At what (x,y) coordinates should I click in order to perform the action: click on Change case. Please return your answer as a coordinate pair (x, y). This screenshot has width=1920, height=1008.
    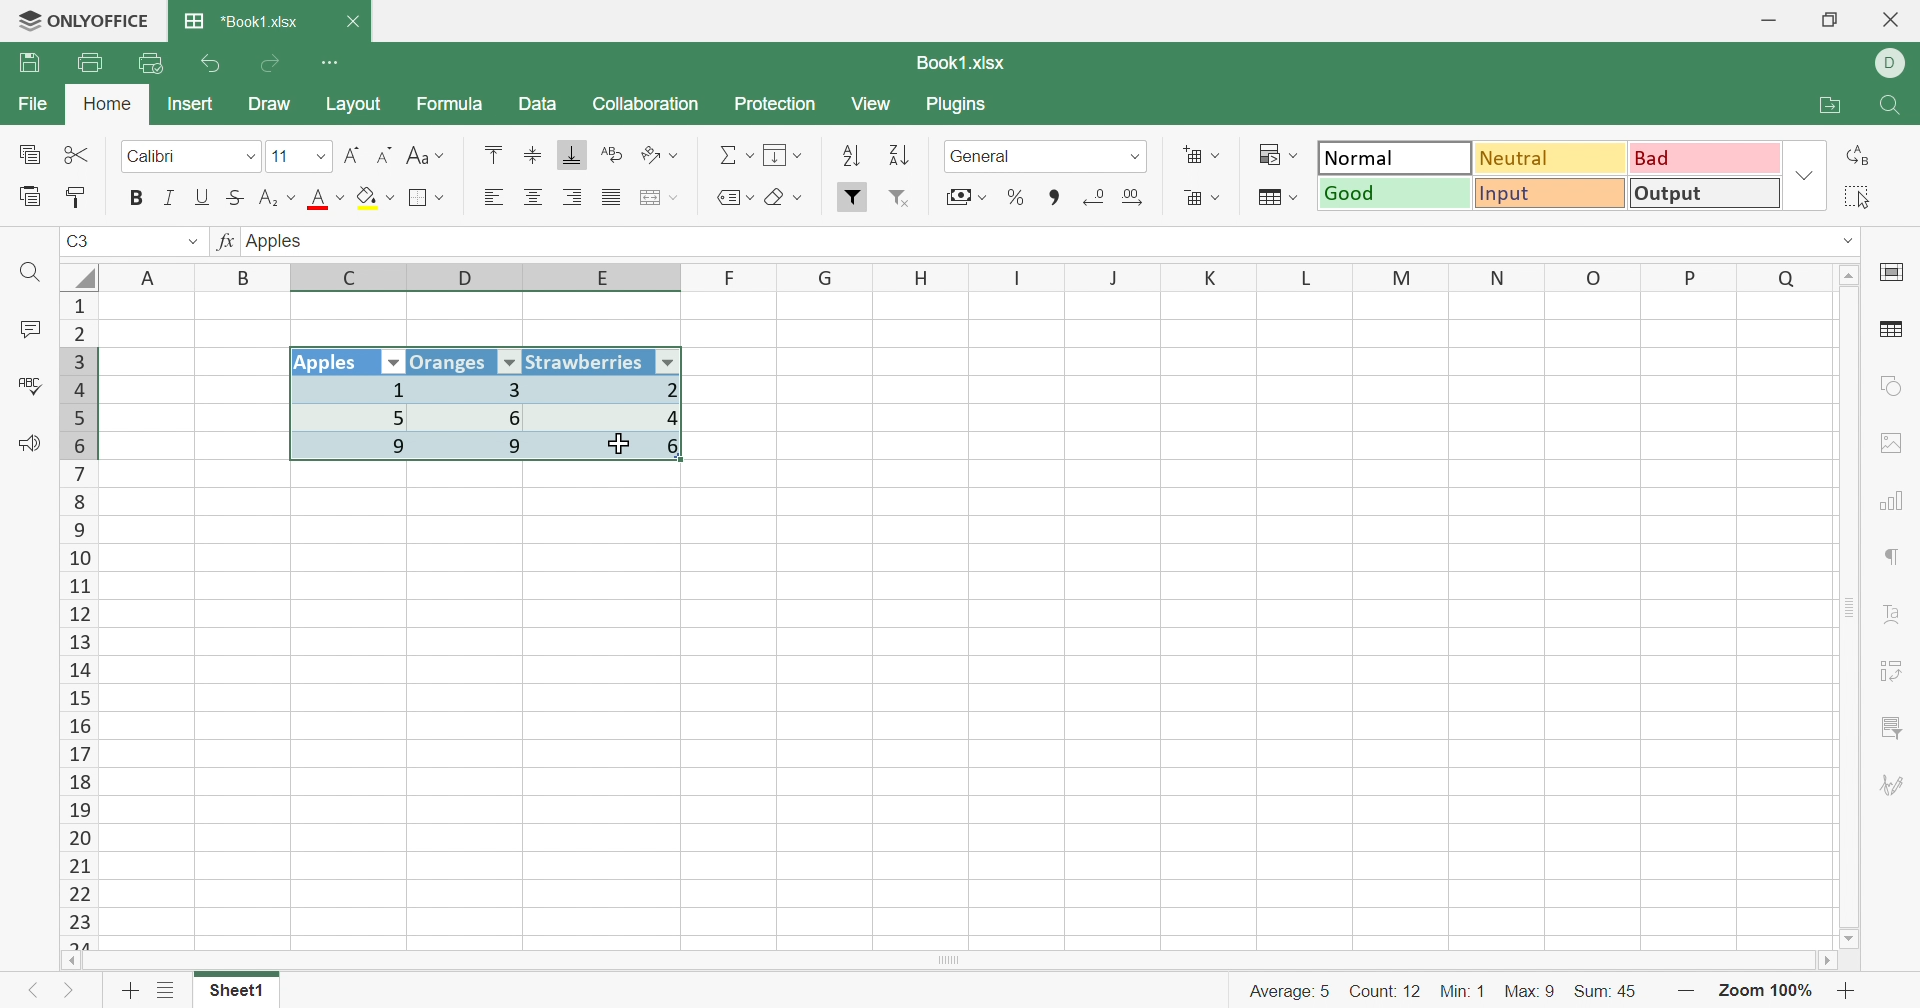
    Looking at the image, I should click on (425, 157).